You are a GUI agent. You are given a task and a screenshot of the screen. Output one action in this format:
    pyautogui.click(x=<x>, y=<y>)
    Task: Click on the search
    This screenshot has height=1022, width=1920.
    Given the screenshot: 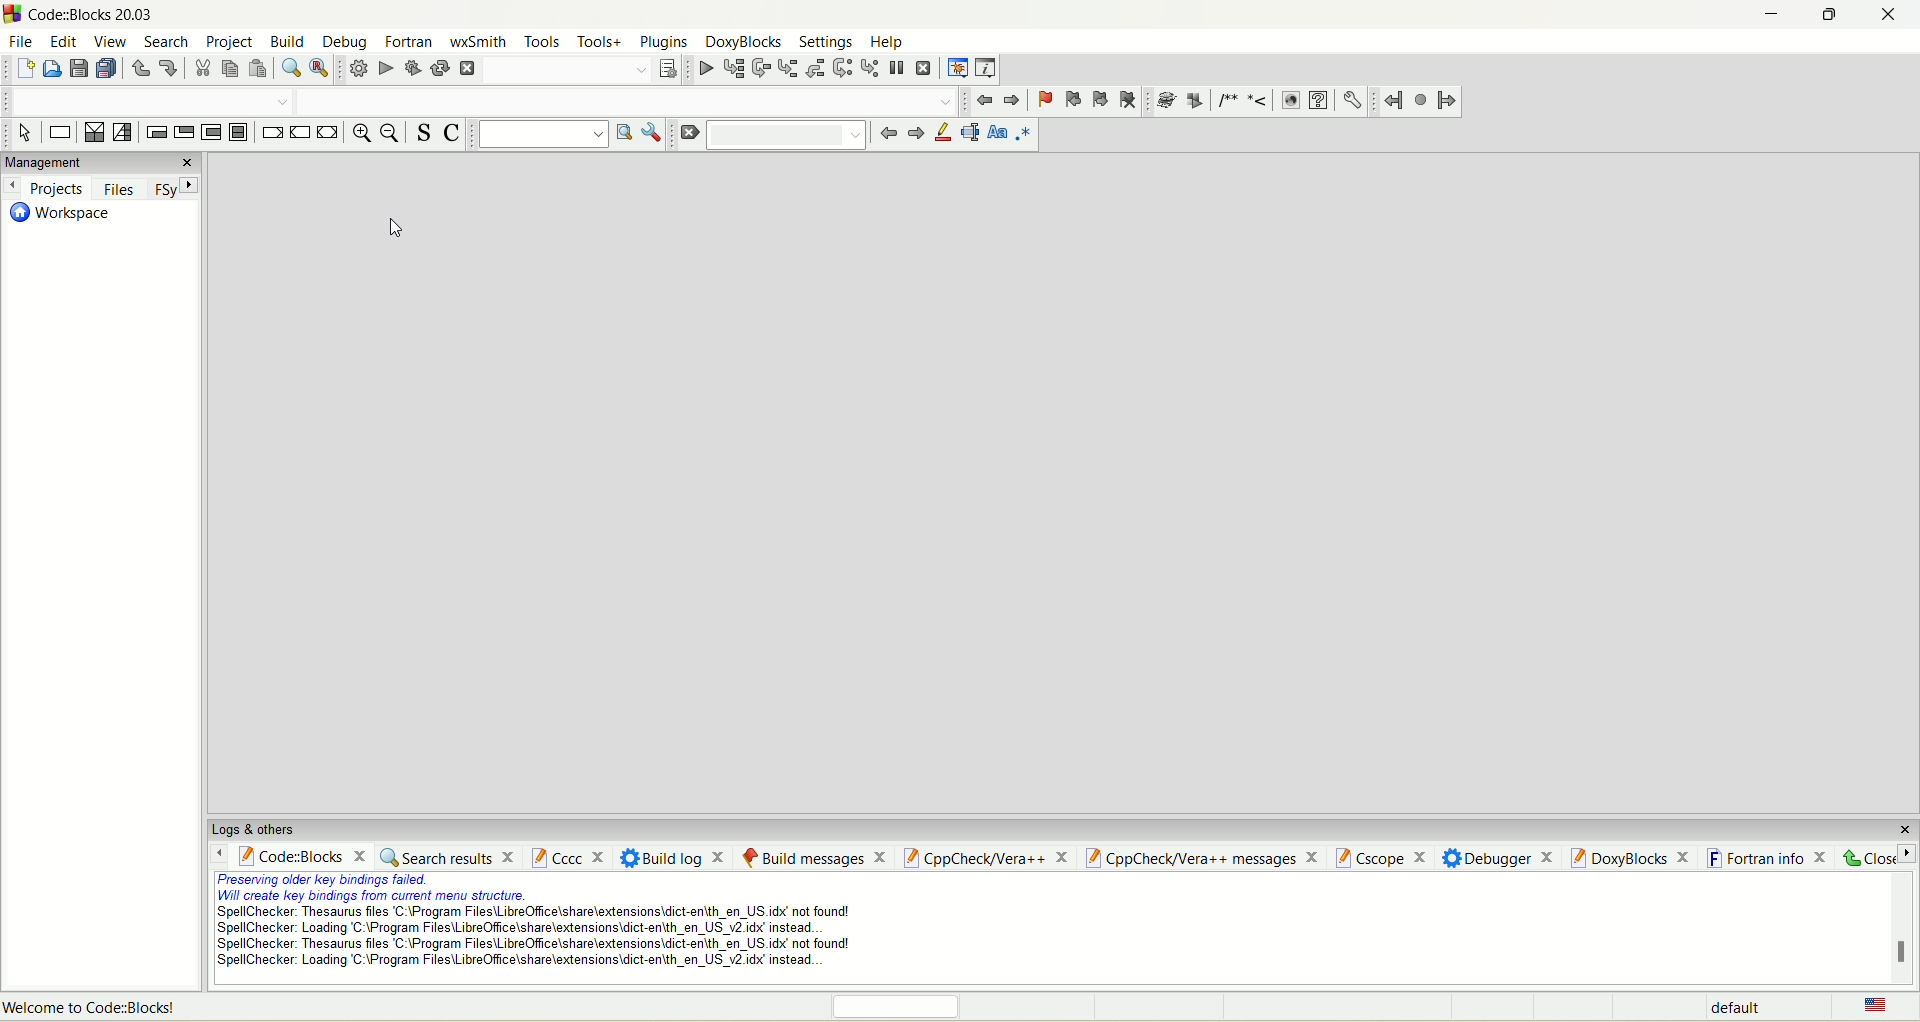 What is the action you would take?
    pyautogui.click(x=167, y=43)
    